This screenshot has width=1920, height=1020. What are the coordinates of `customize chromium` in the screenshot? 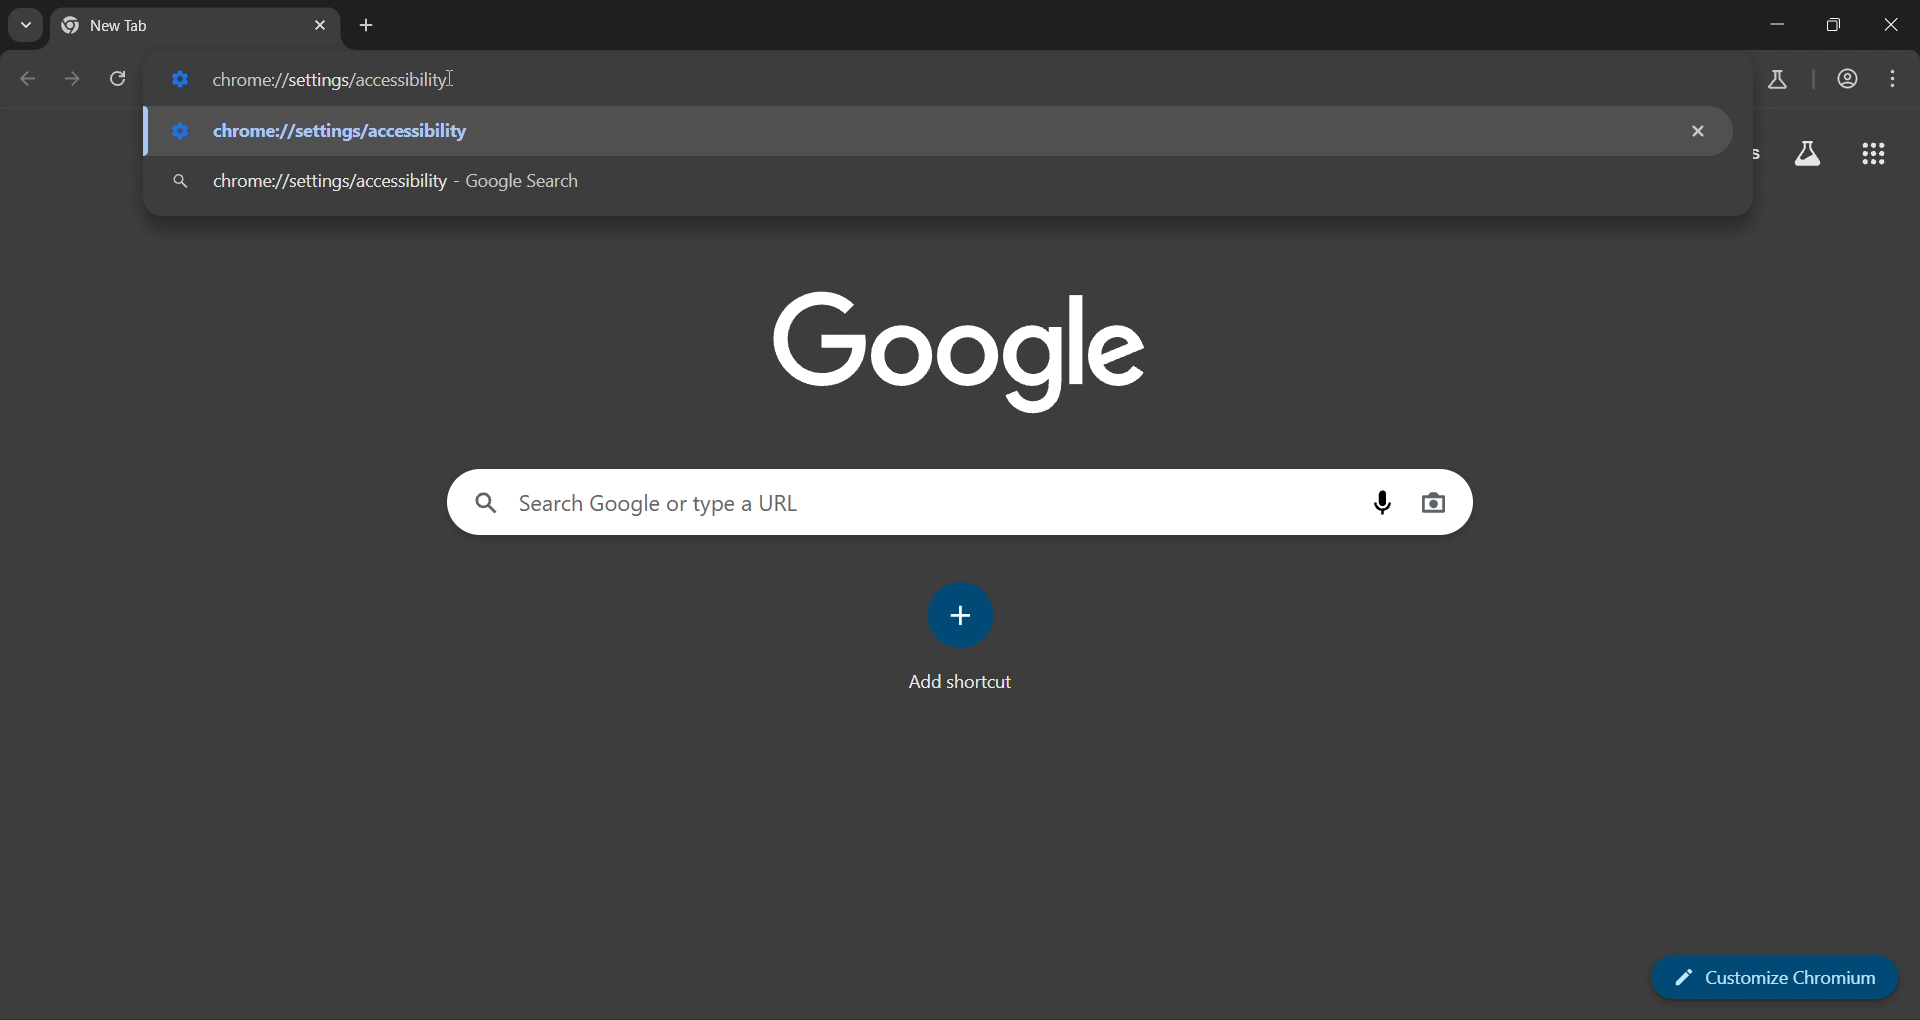 It's located at (1777, 981).